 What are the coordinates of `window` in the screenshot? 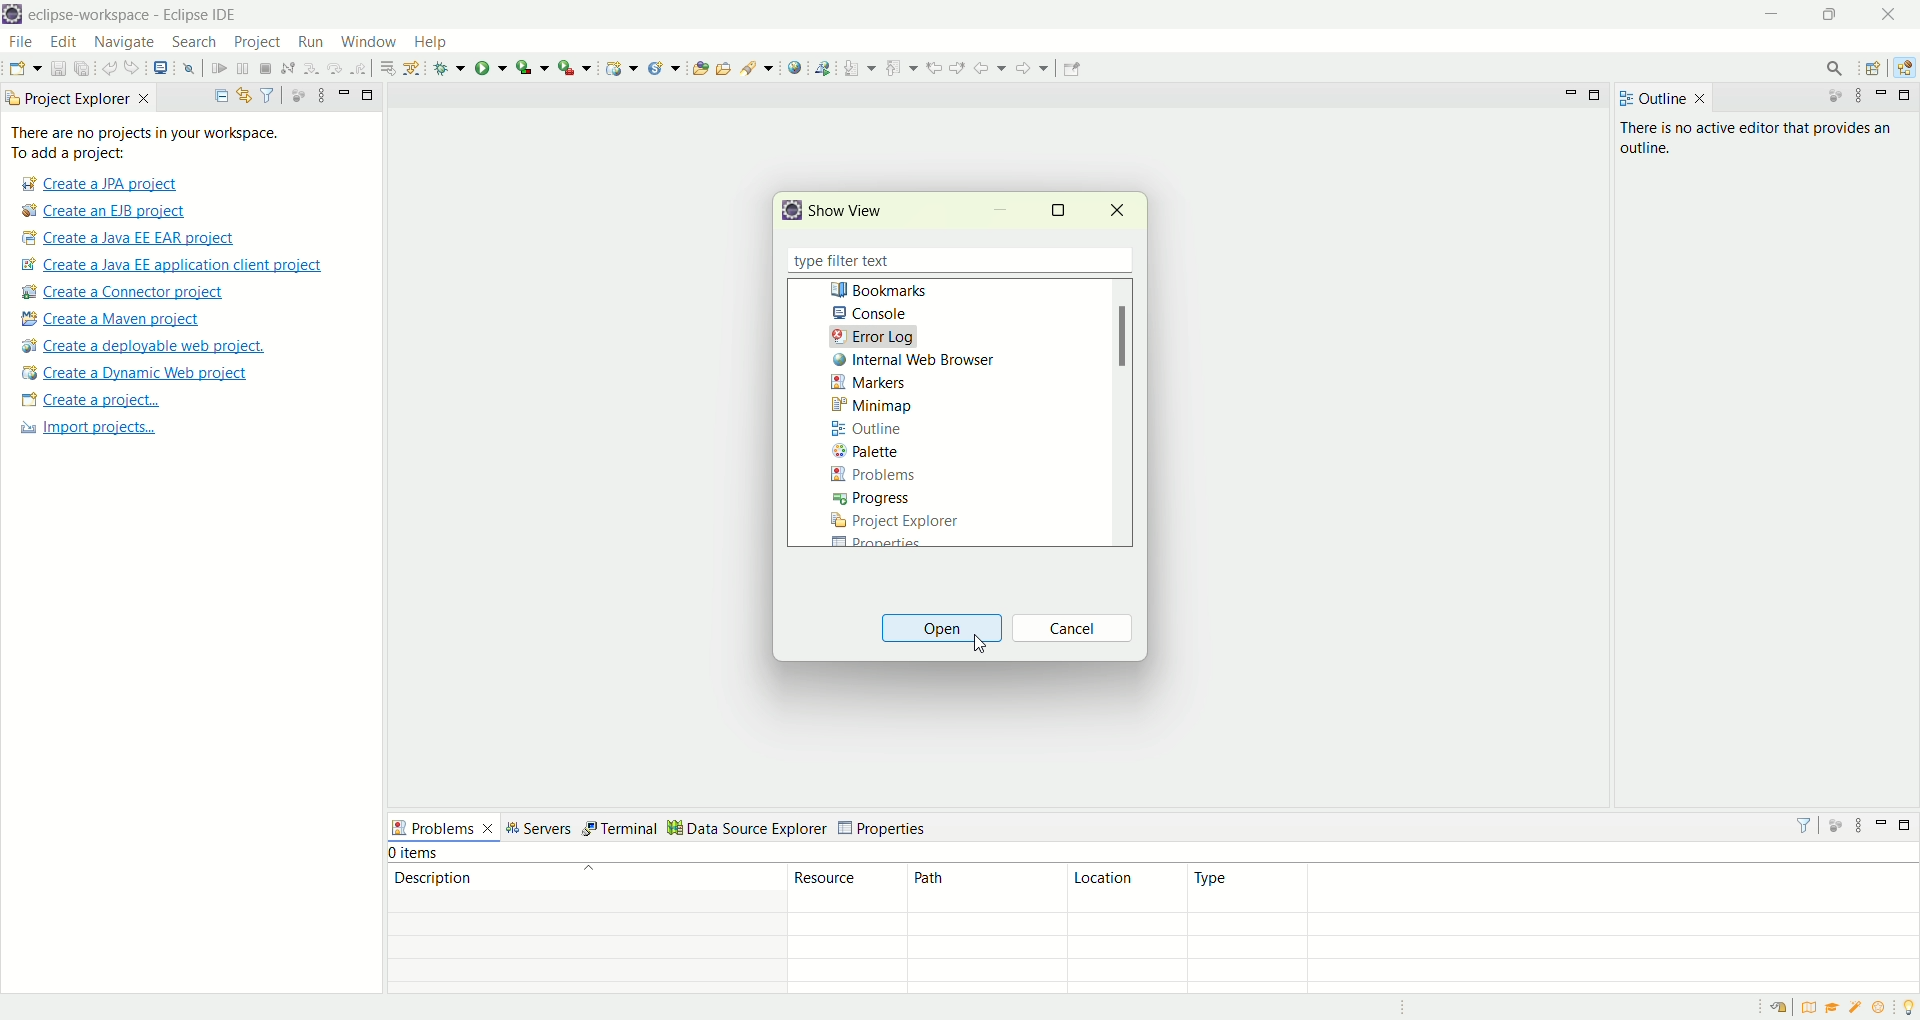 It's located at (371, 40).